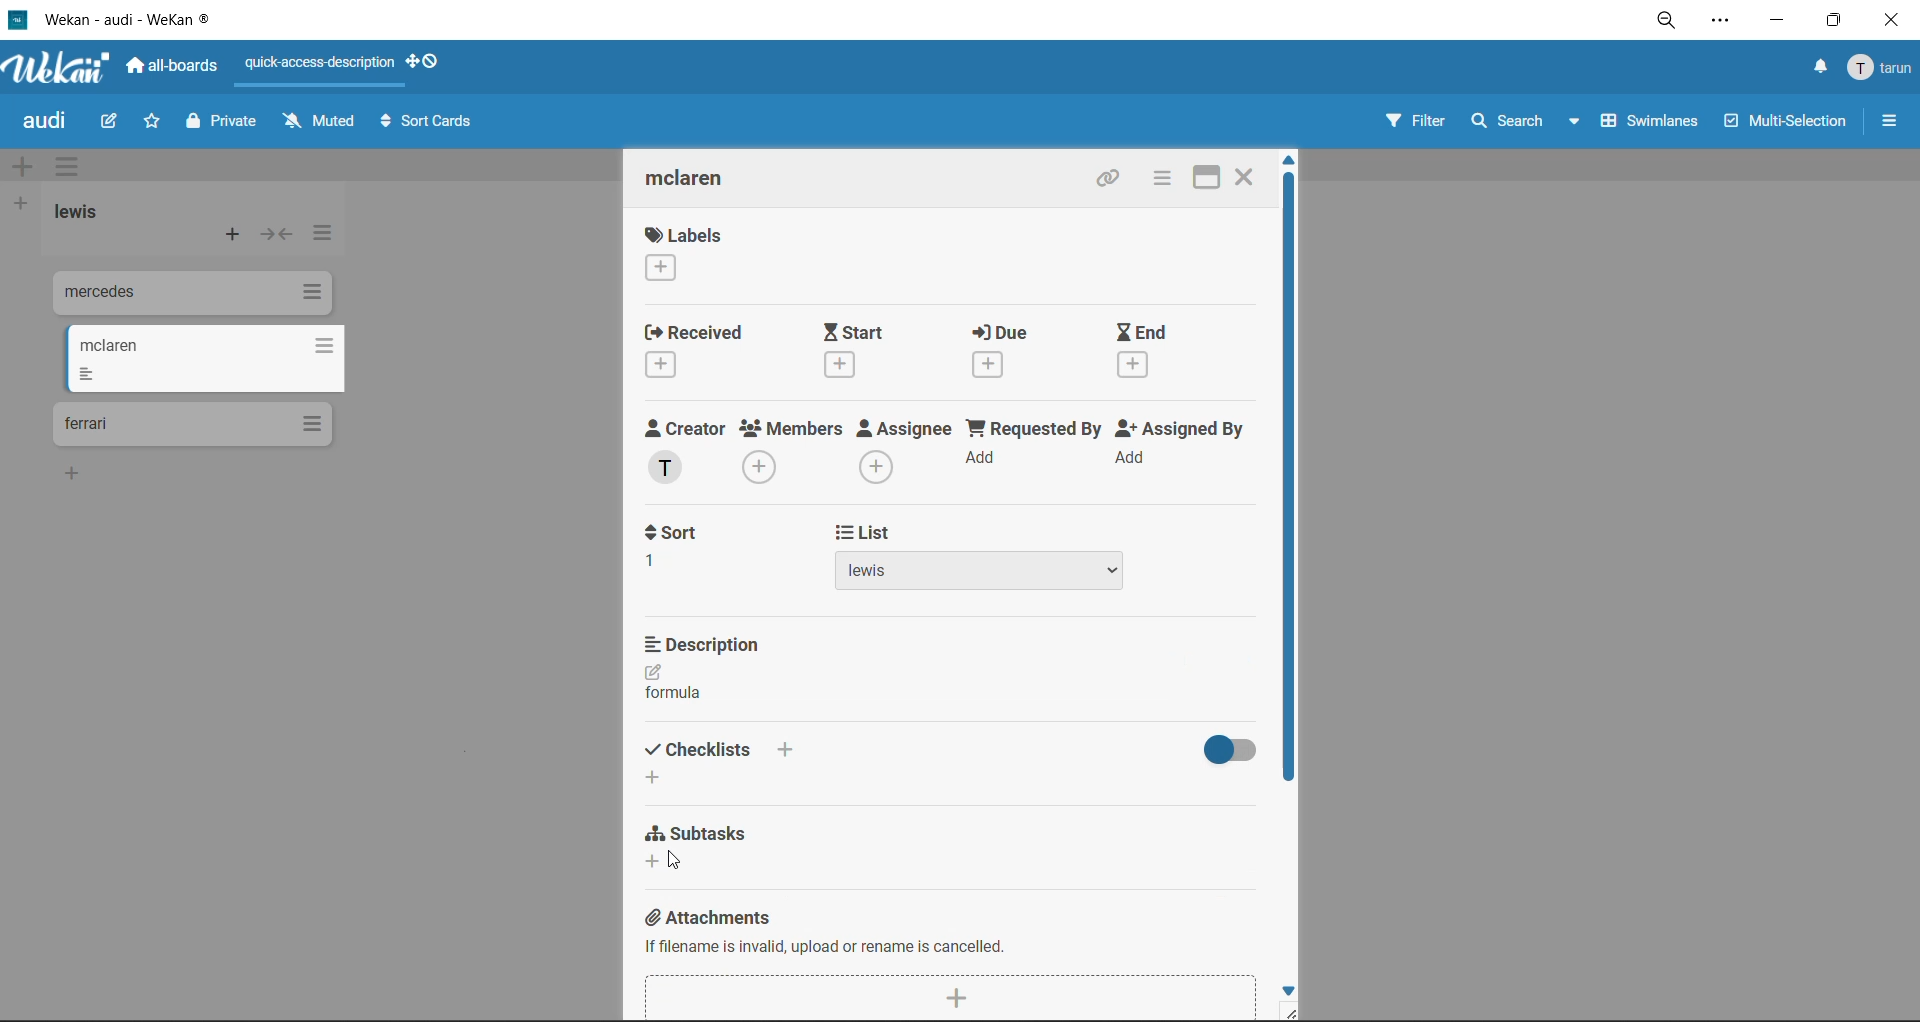  I want to click on members, so click(795, 454).